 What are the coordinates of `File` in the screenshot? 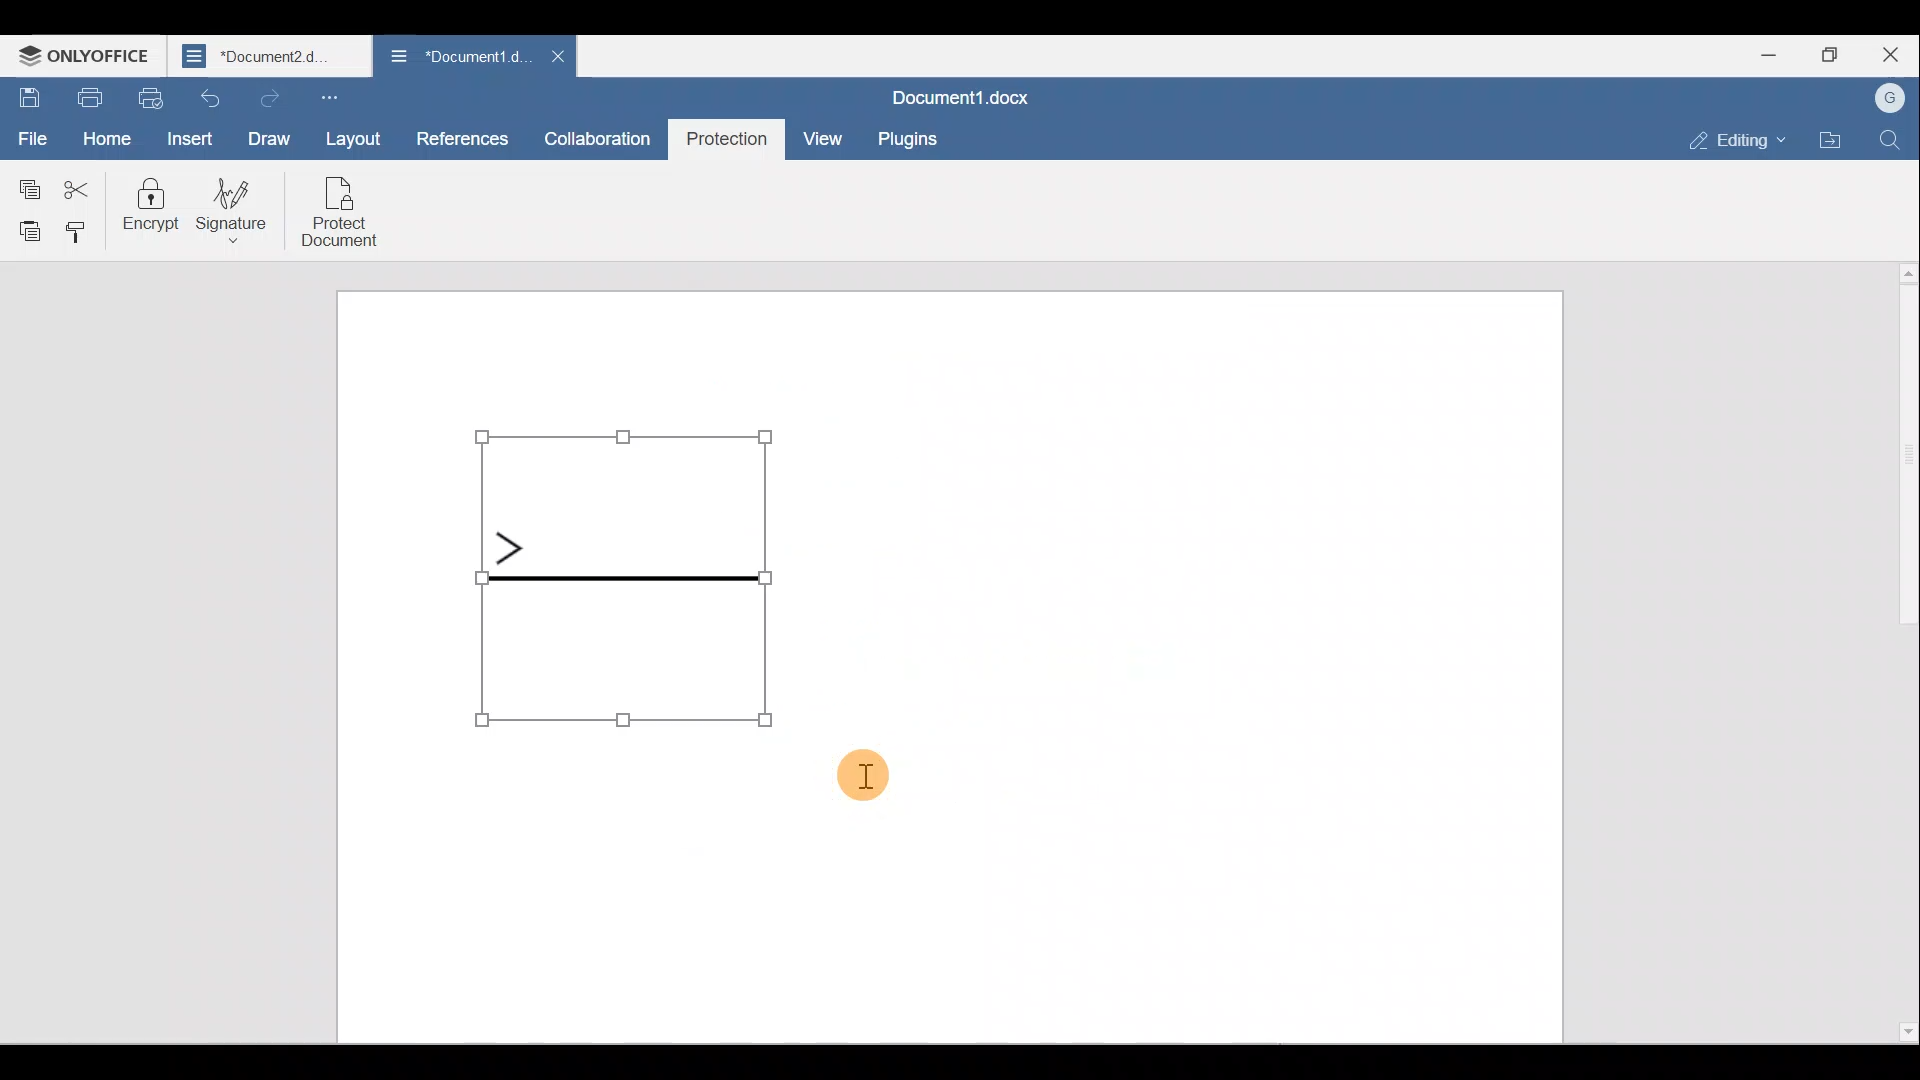 It's located at (30, 140).